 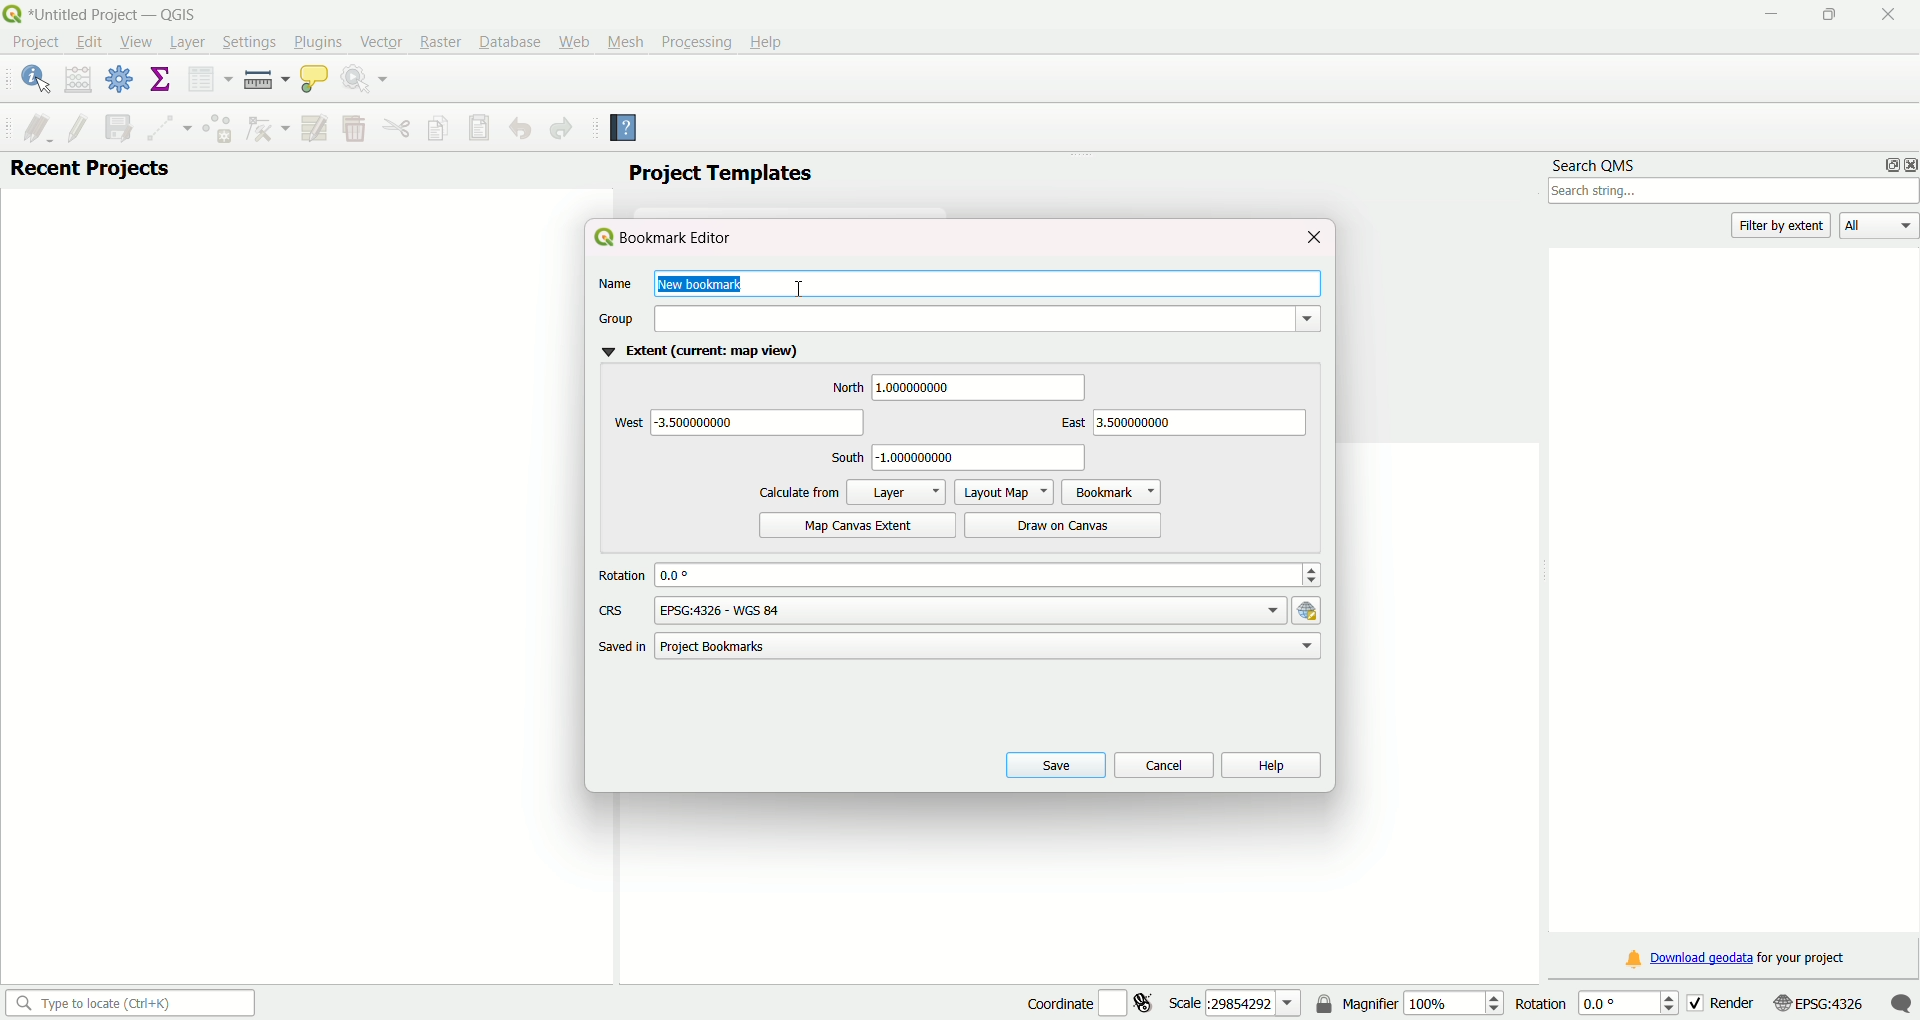 I want to click on toggle extents, so click(x=1147, y=1002).